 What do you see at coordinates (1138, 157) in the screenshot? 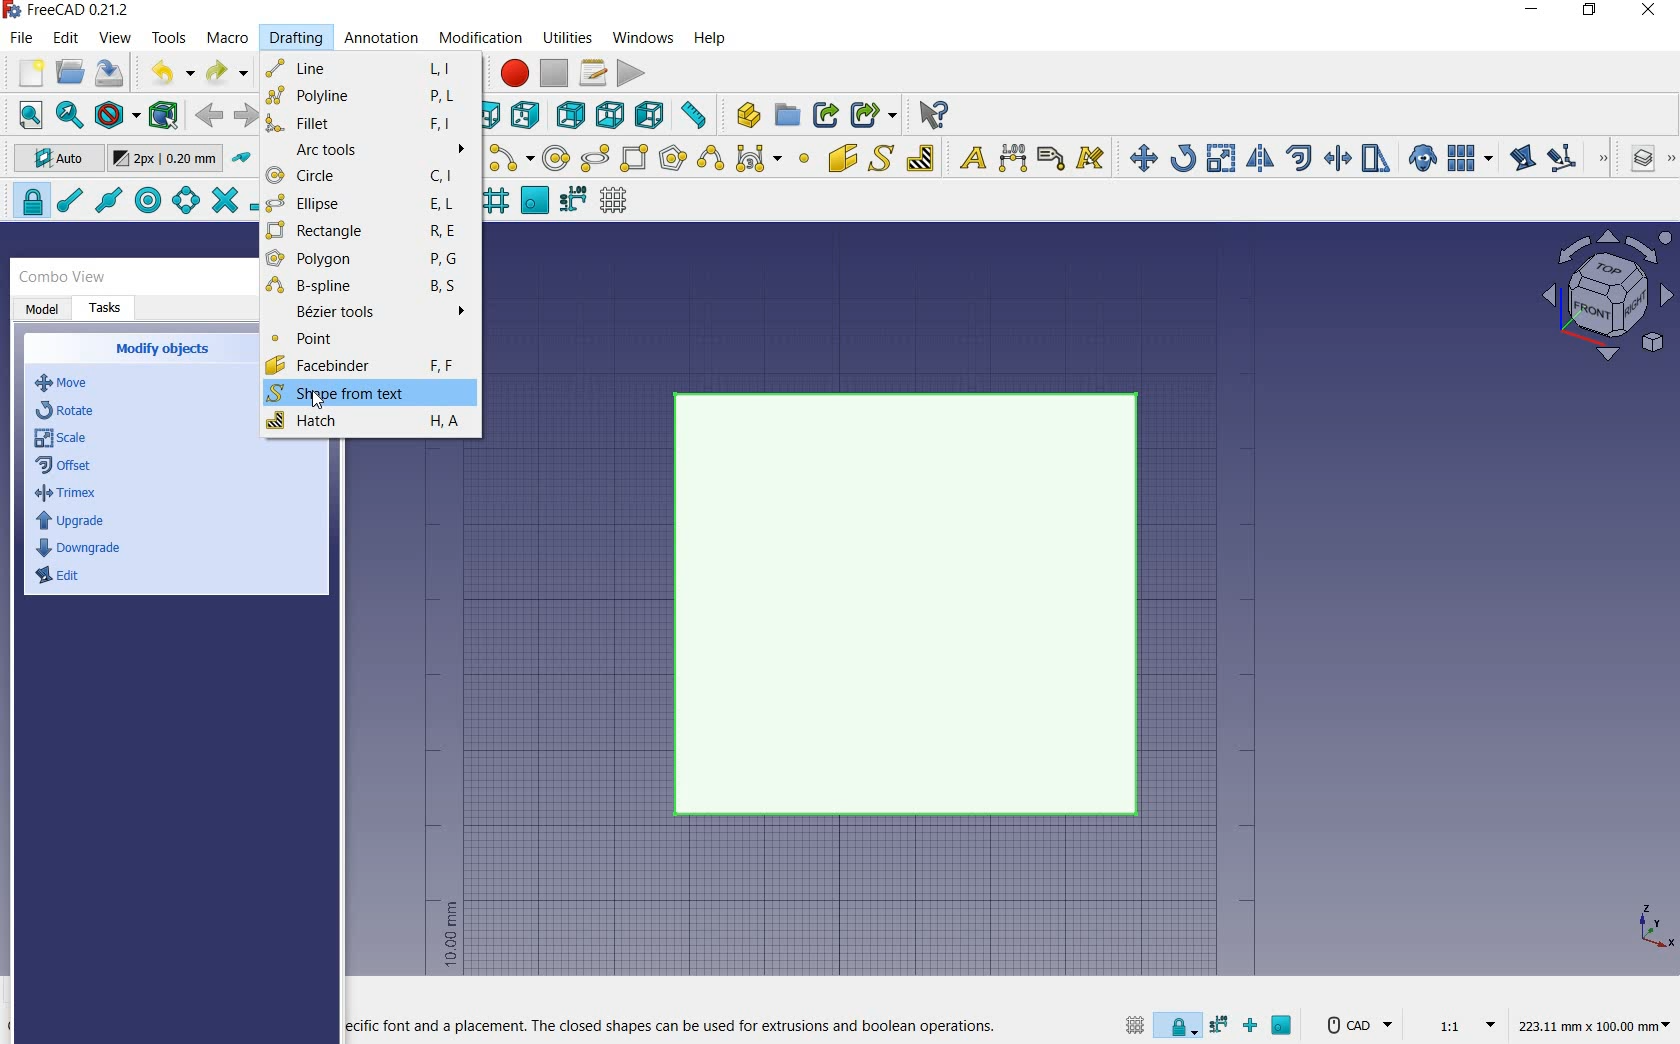
I see `move` at bounding box center [1138, 157].